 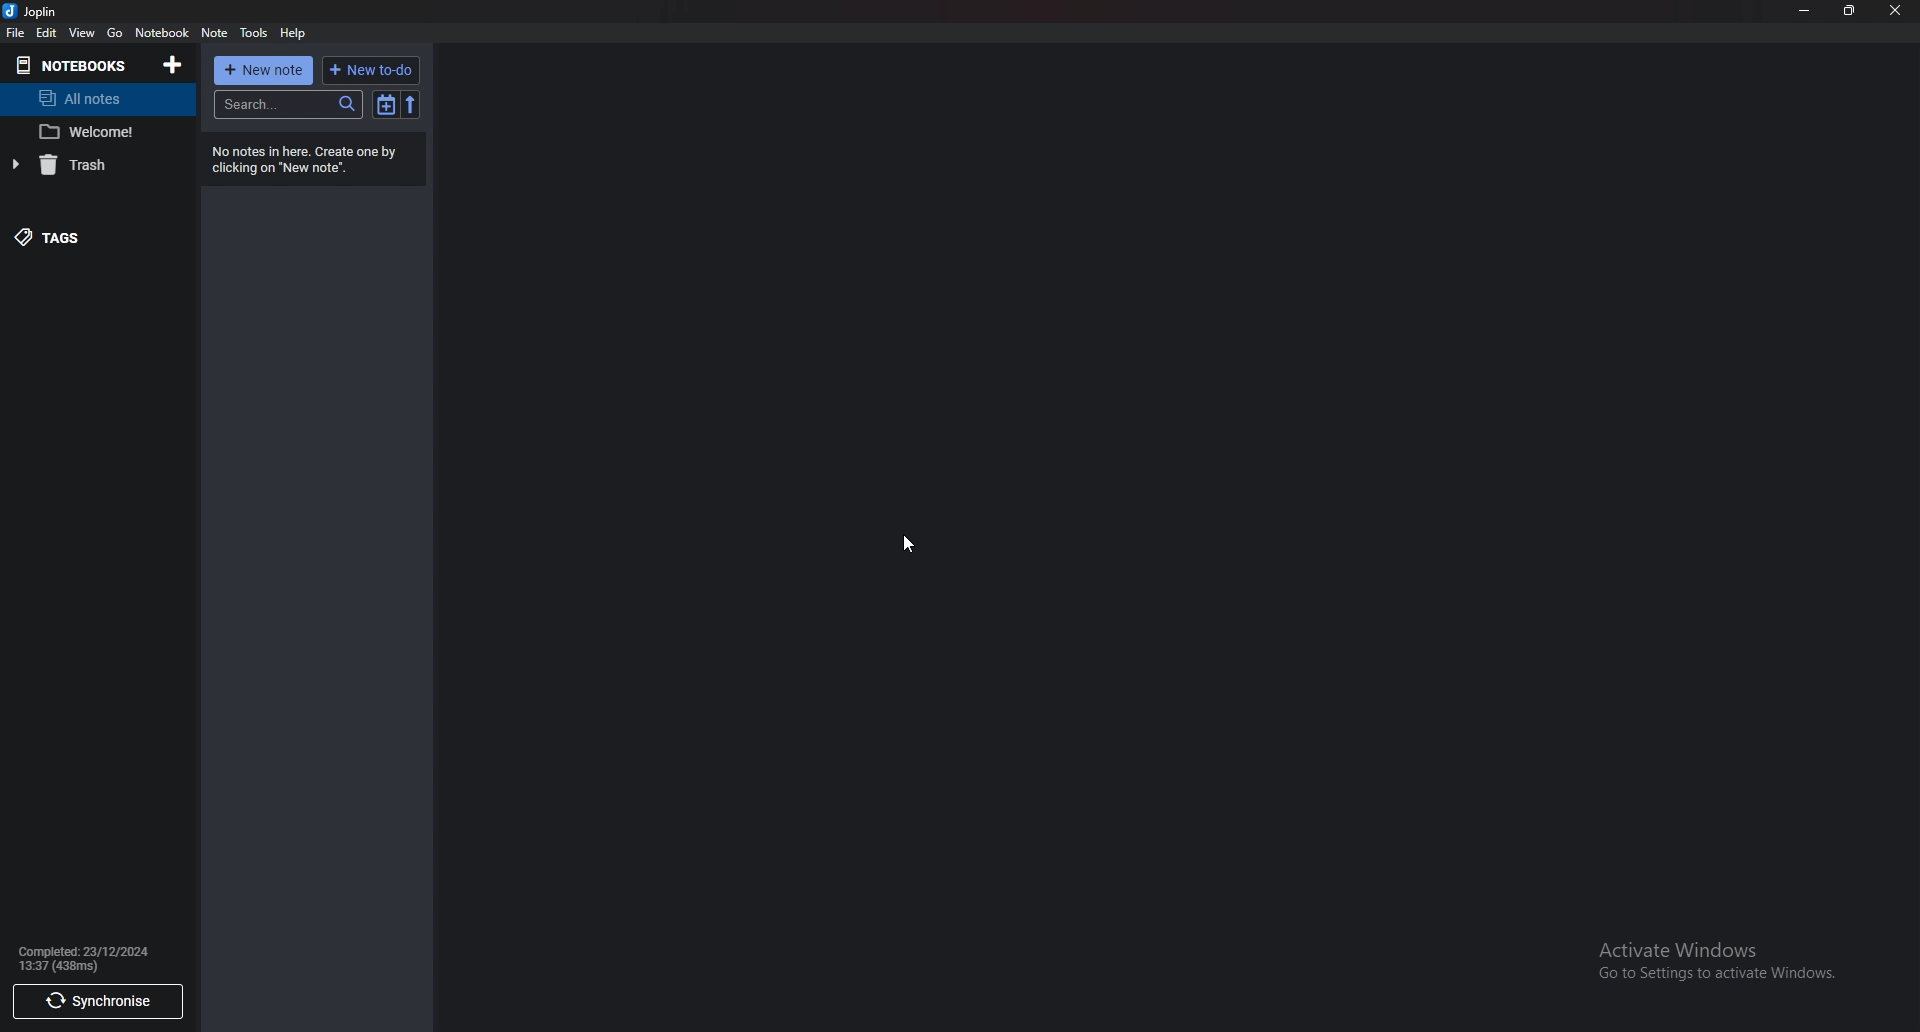 I want to click on Tools, so click(x=256, y=34).